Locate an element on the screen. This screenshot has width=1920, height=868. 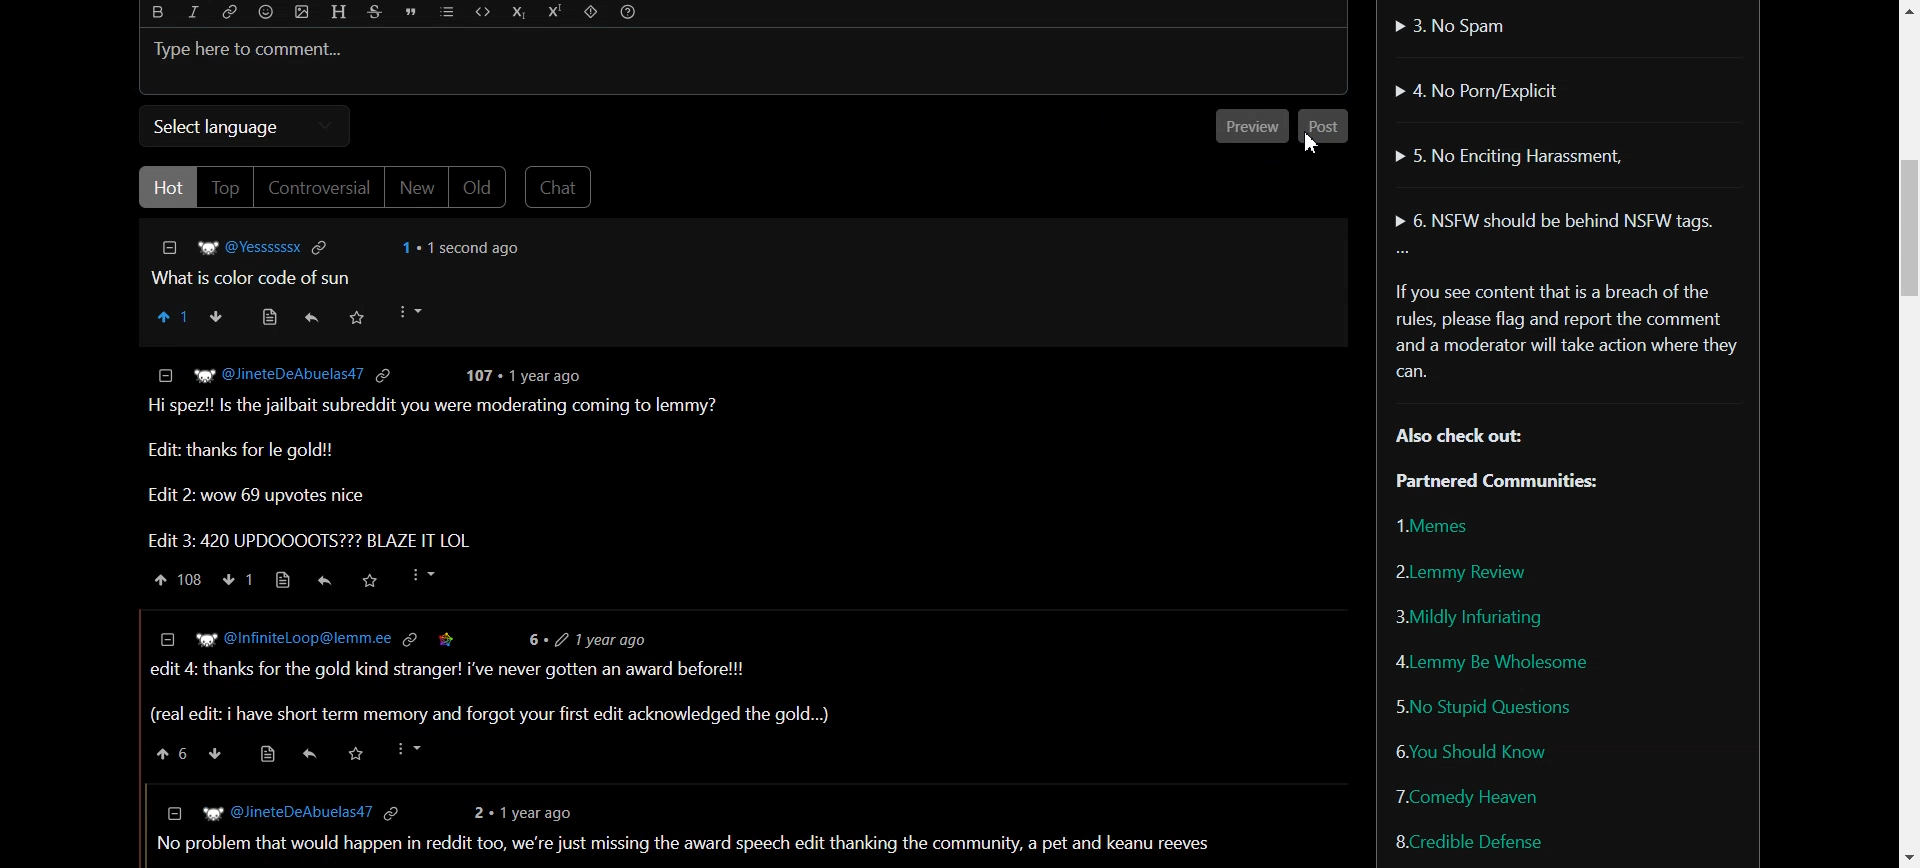
No Porn/Explicit is located at coordinates (1480, 91).